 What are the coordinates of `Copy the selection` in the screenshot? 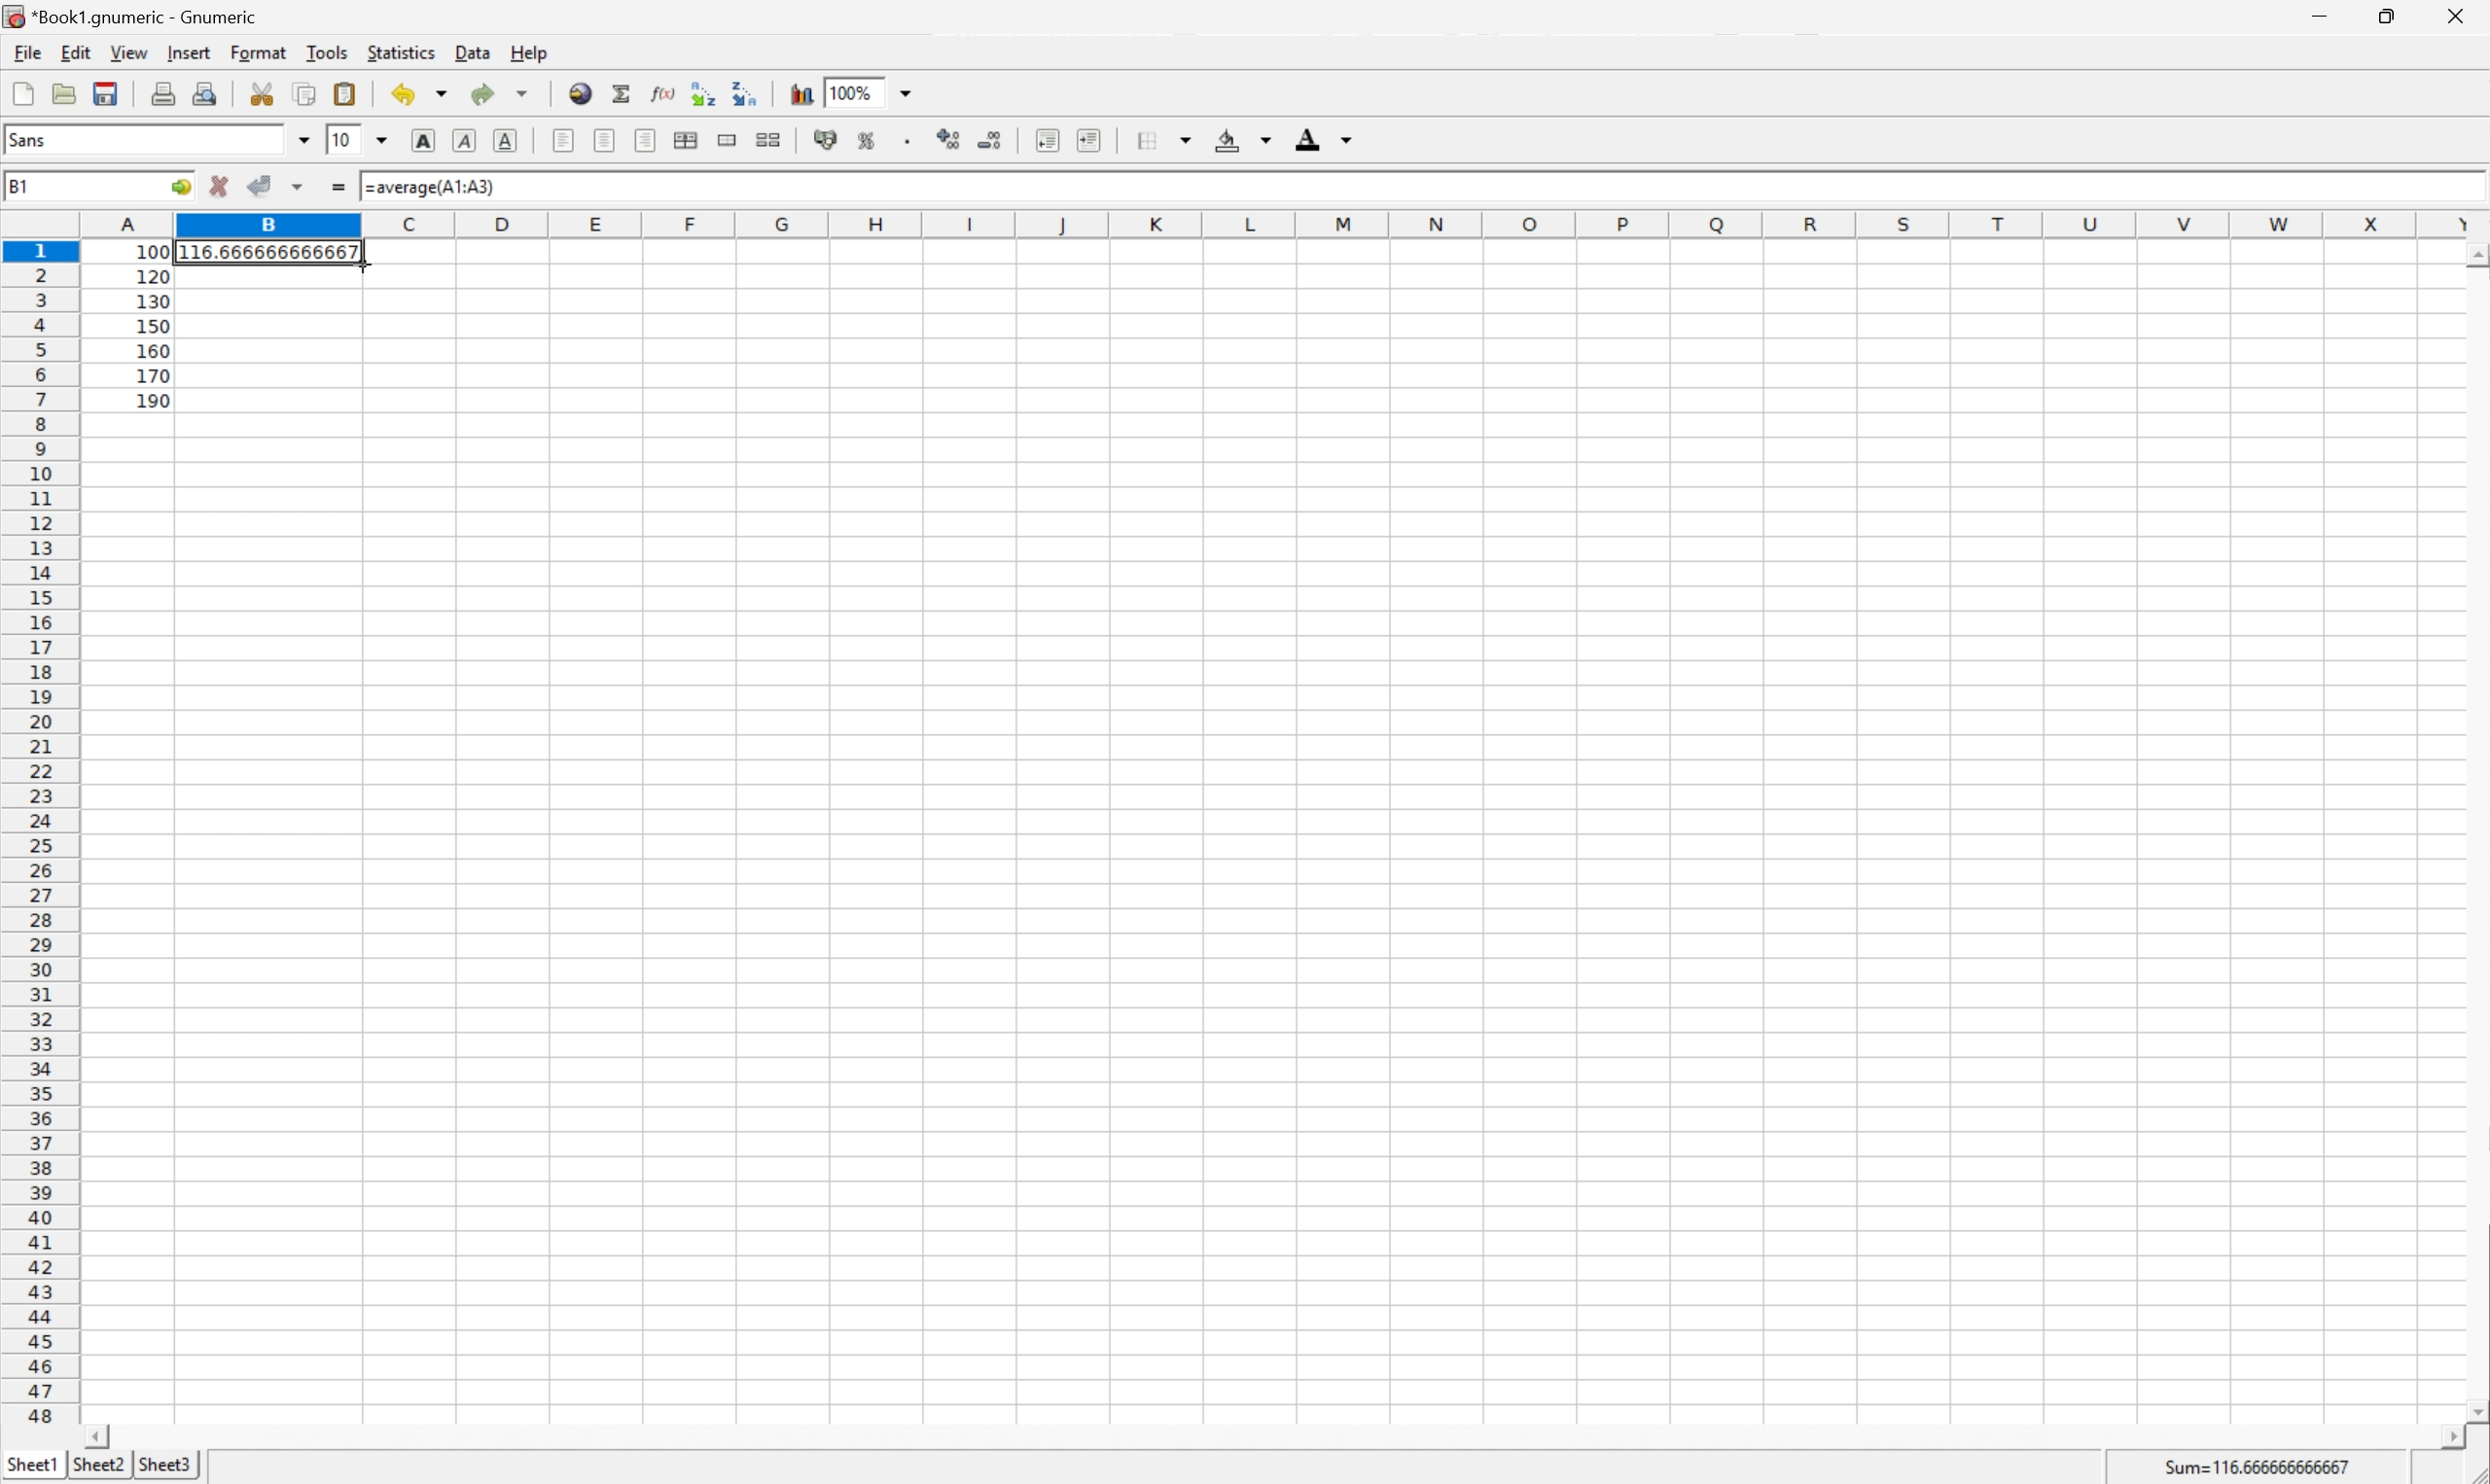 It's located at (305, 95).